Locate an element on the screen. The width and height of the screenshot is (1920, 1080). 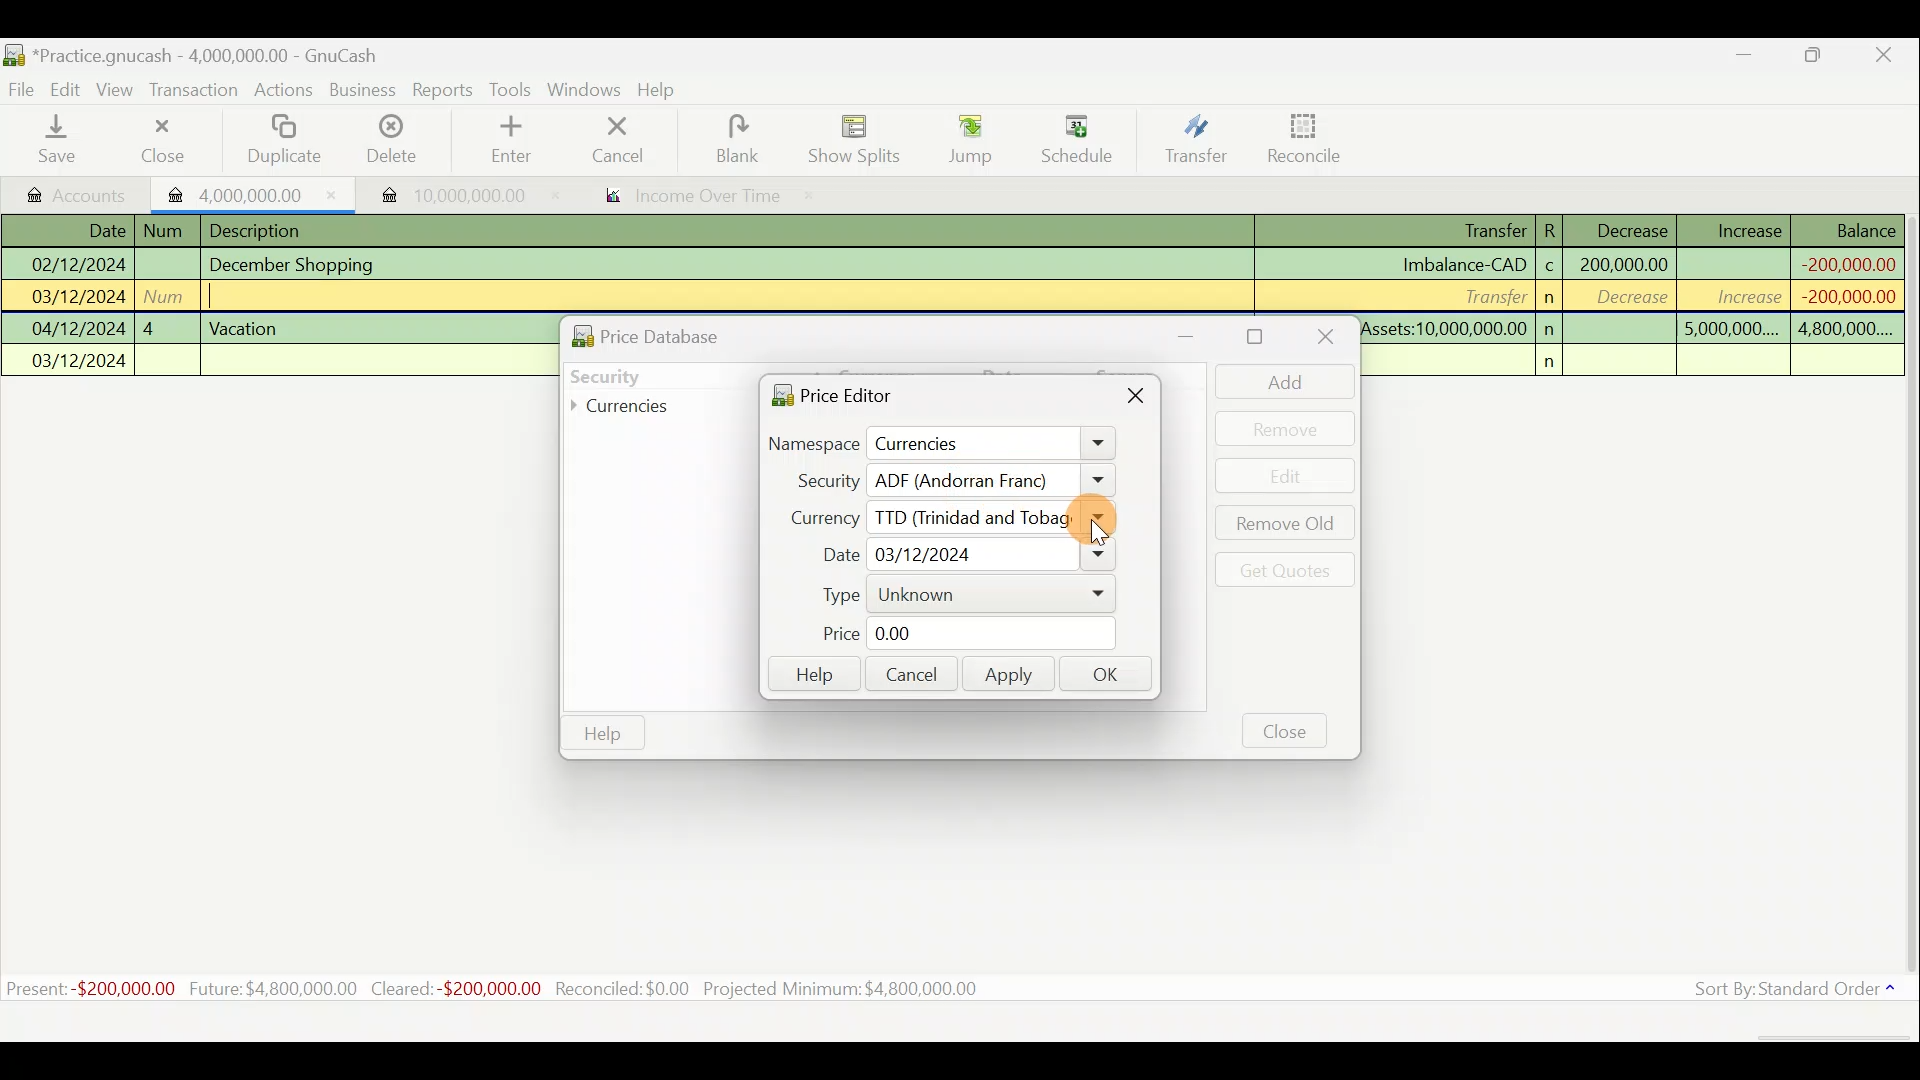
Remove is located at coordinates (1285, 428).